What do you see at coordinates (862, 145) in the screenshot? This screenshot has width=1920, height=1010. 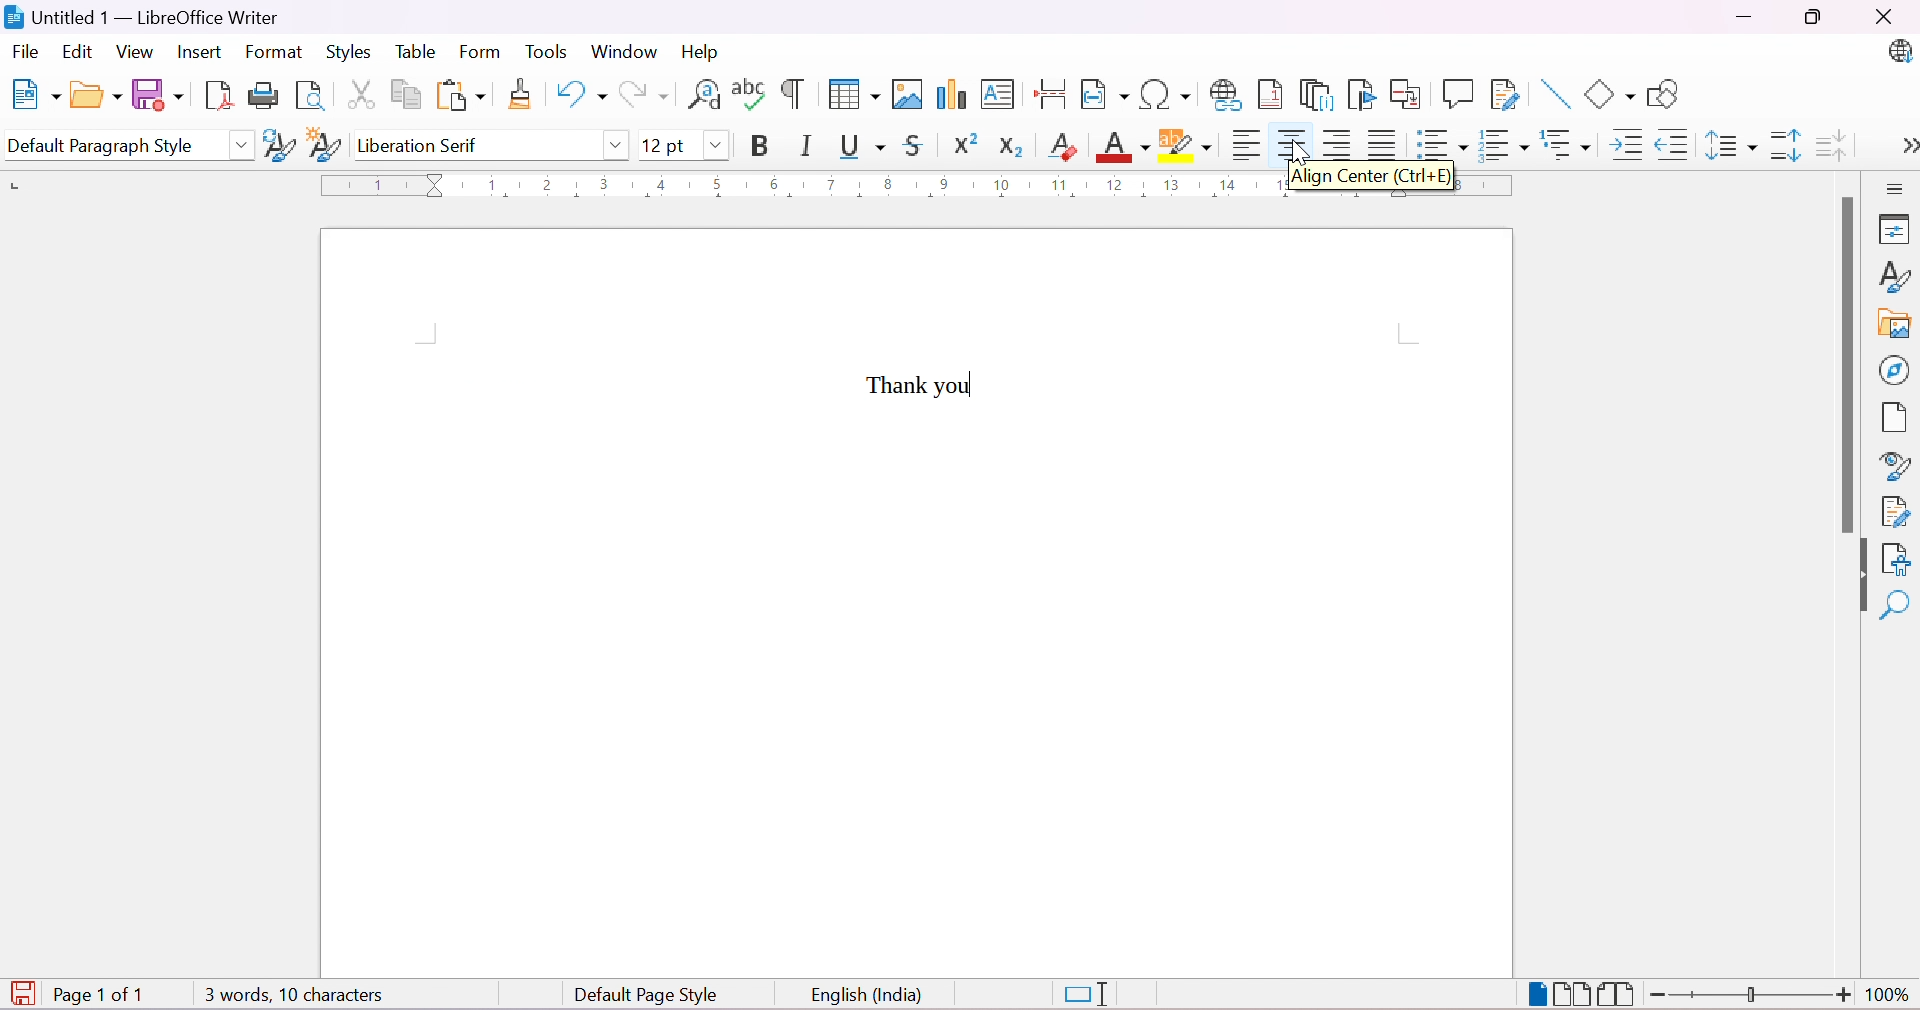 I see `Underline` at bounding box center [862, 145].